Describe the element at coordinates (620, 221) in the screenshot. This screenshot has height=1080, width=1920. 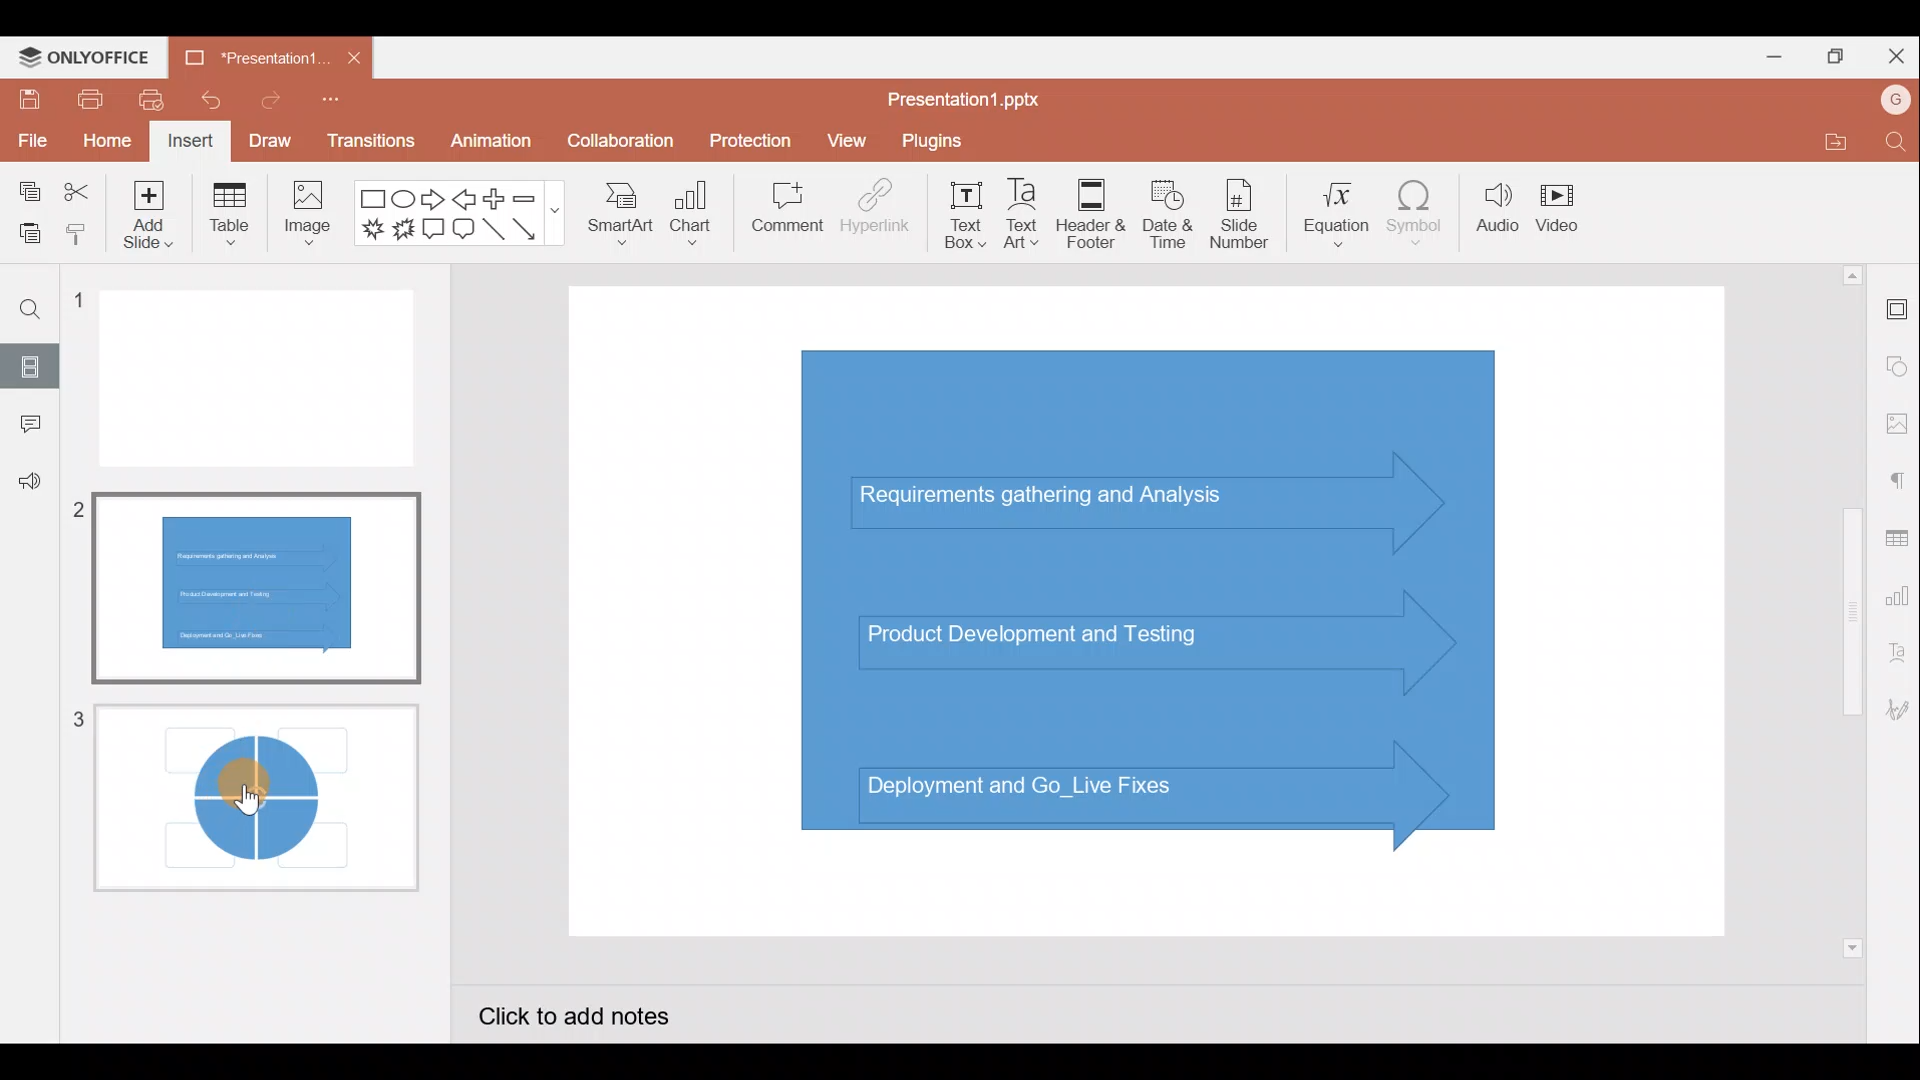
I see `SmartArt` at that location.